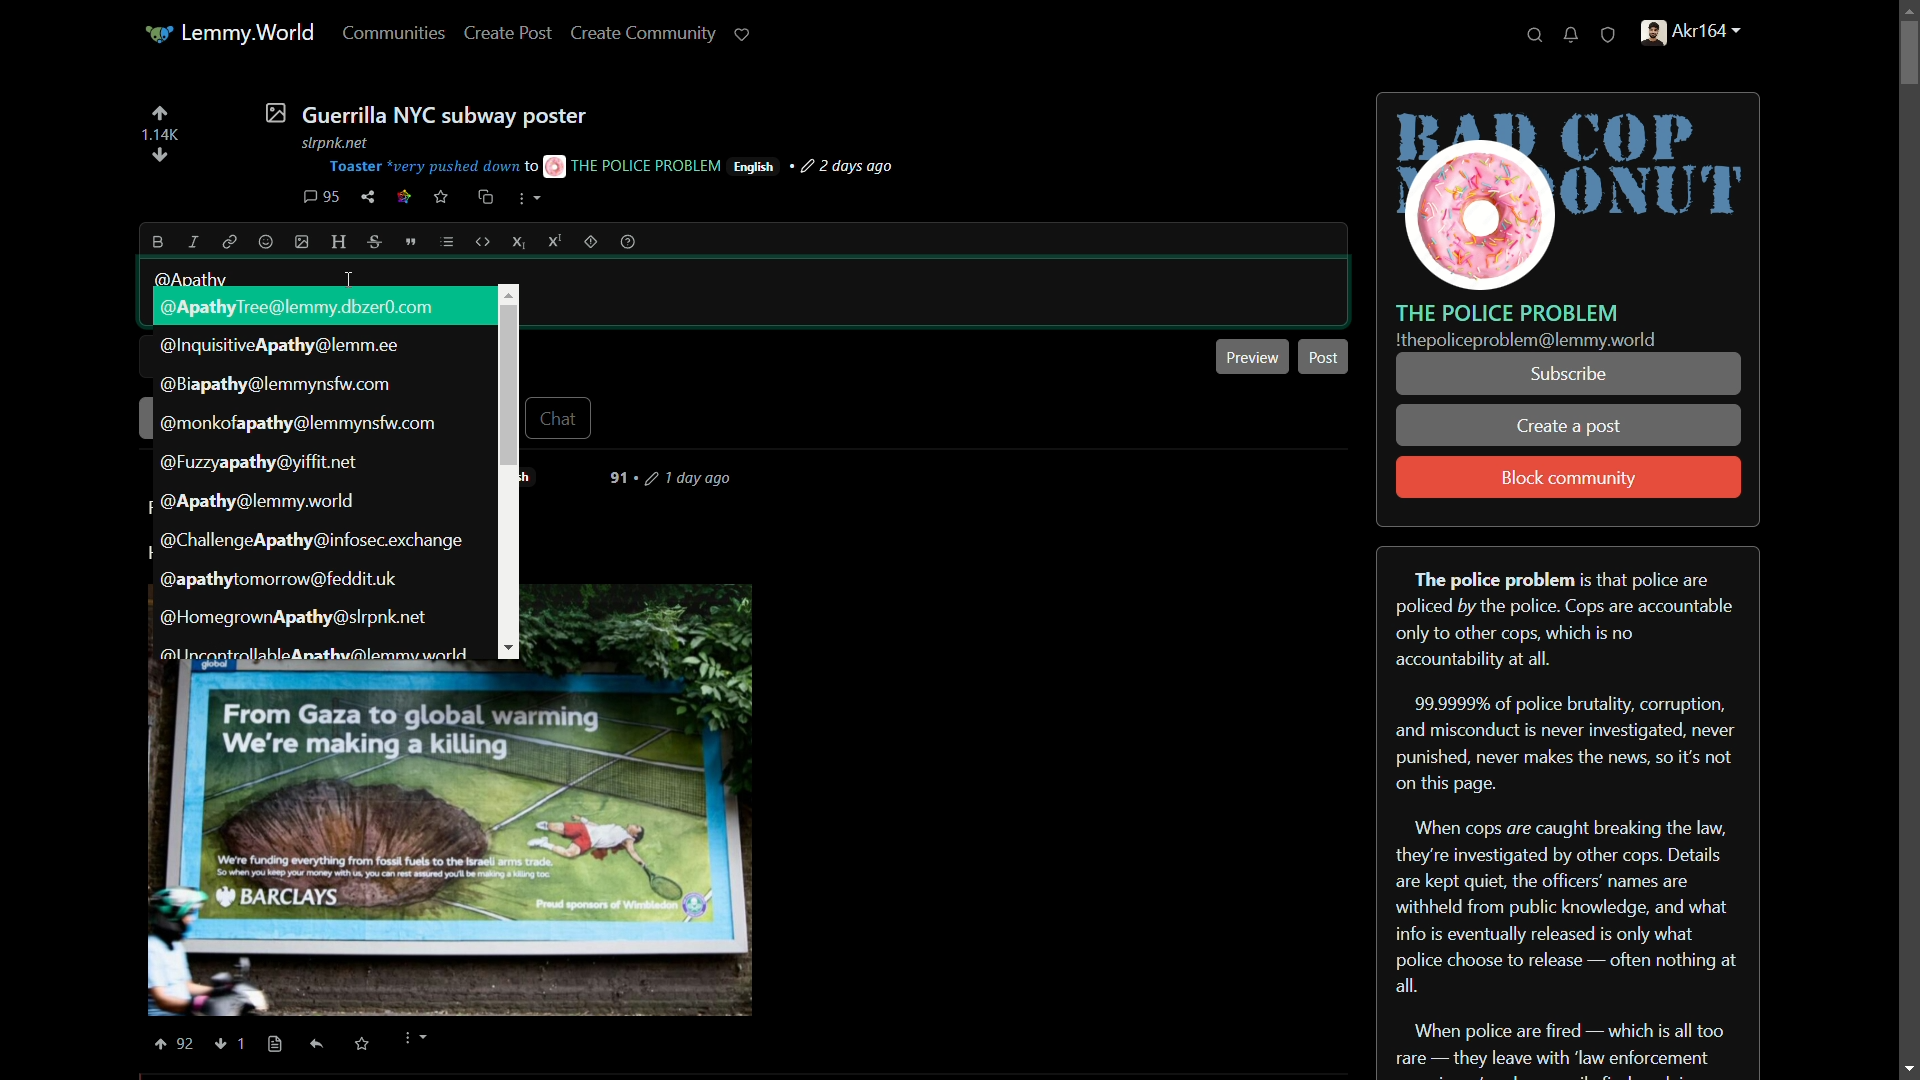 This screenshot has width=1920, height=1080. Describe the element at coordinates (509, 34) in the screenshot. I see `create post ` at that location.